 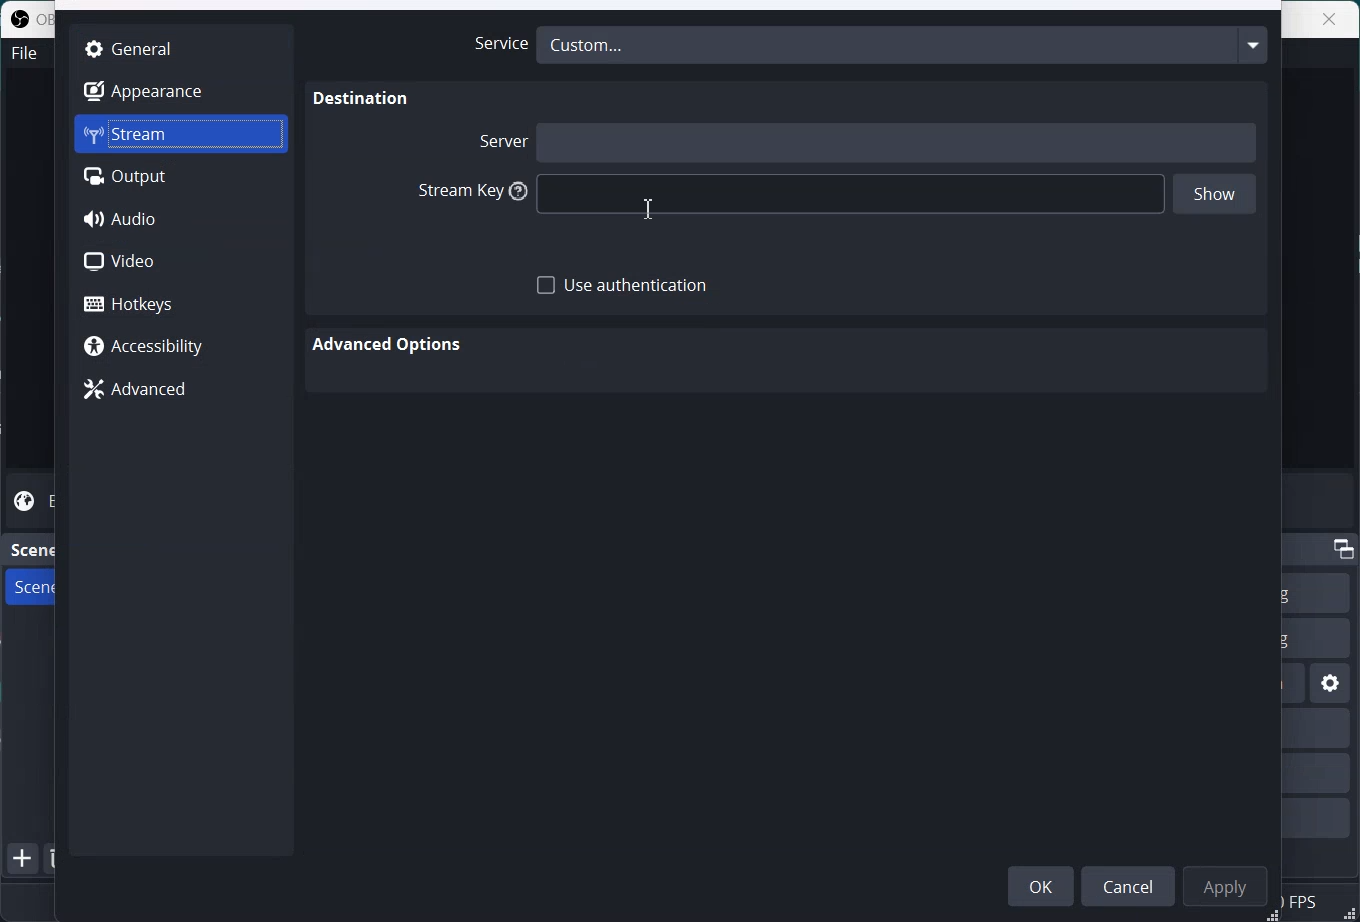 I want to click on Hotkeys, so click(x=182, y=303).